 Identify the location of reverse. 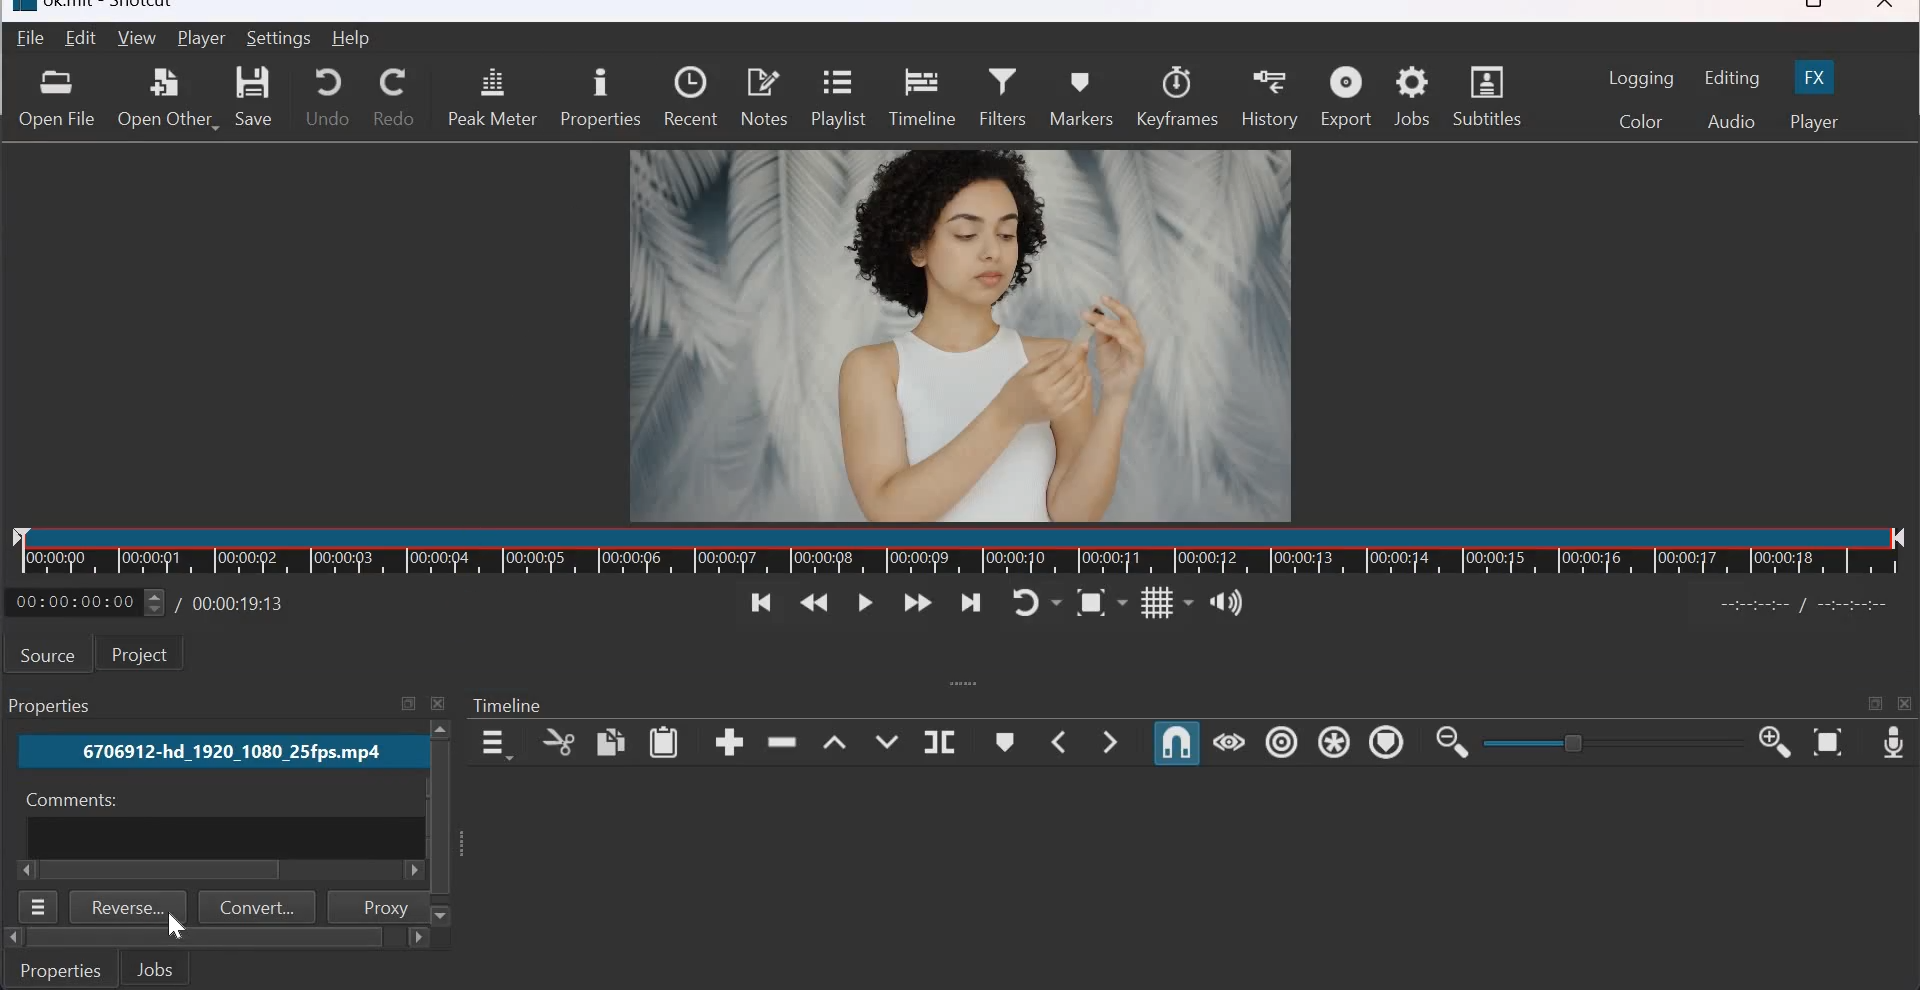
(129, 907).